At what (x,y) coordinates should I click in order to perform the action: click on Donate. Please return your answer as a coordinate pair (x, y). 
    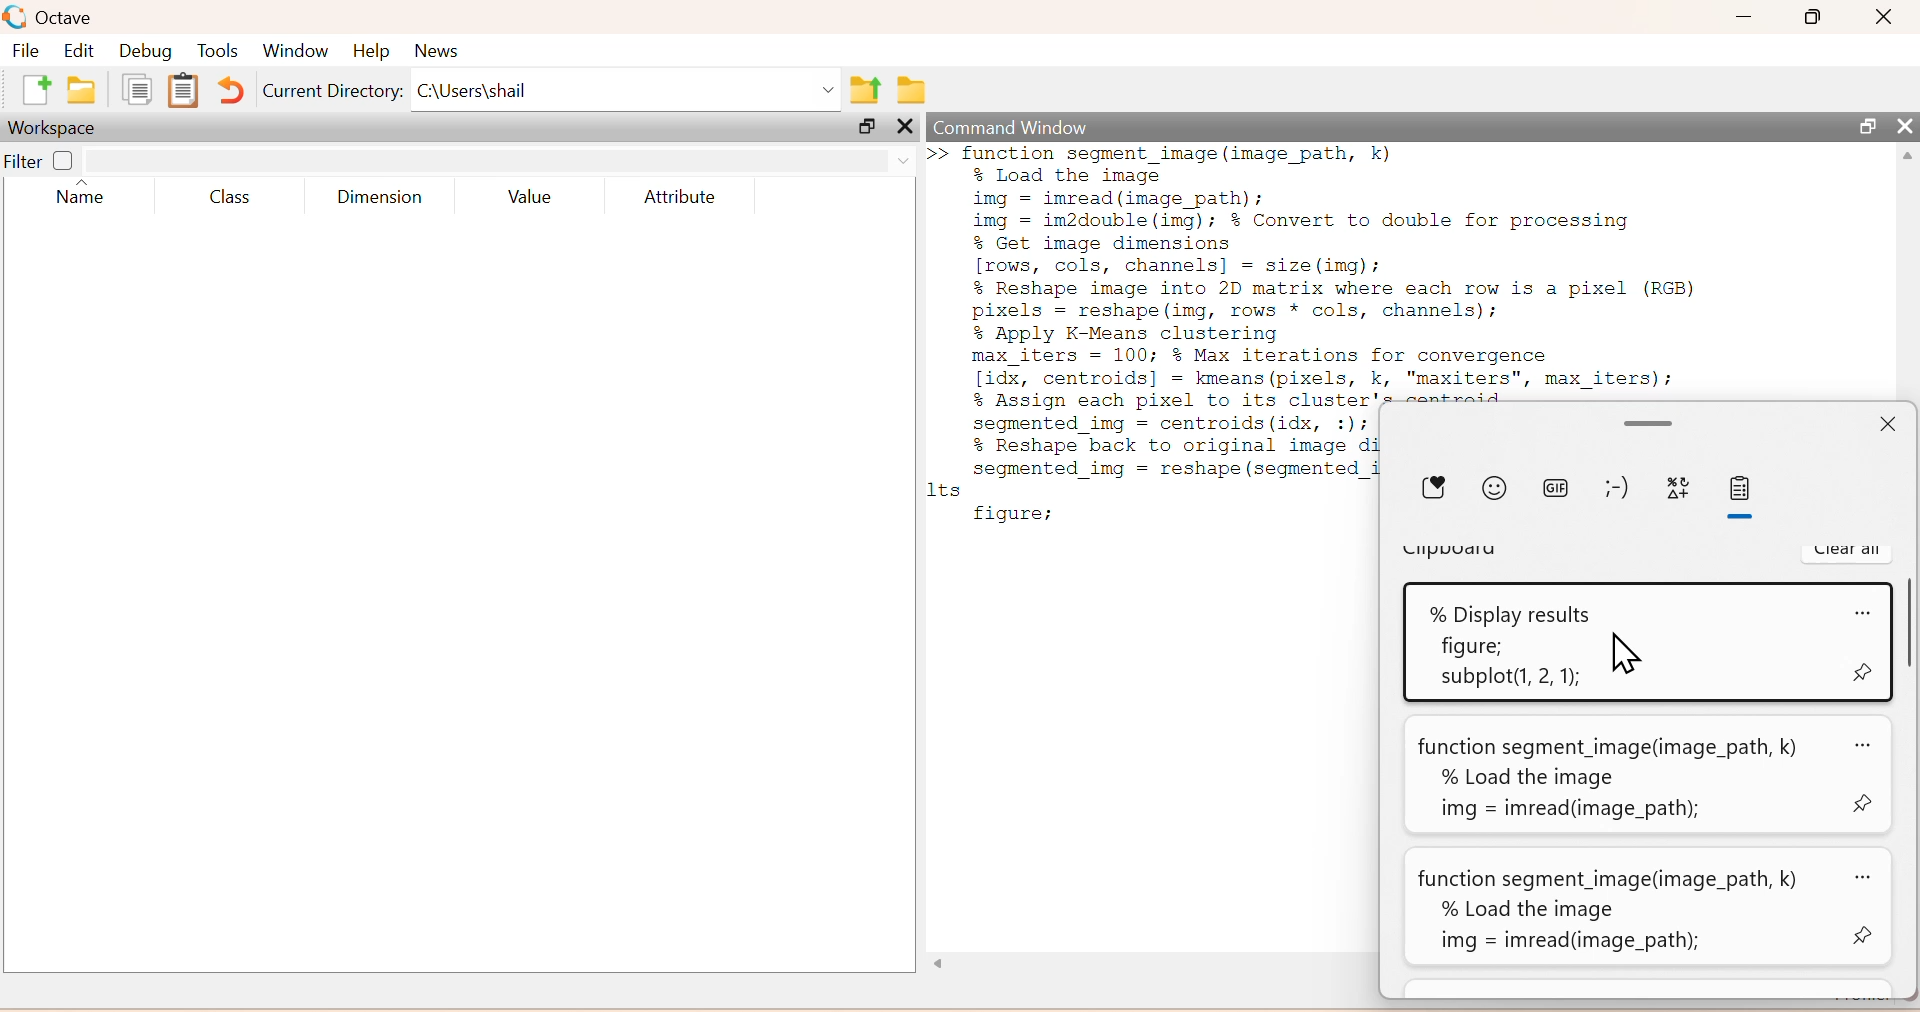
    Looking at the image, I should click on (1433, 488).